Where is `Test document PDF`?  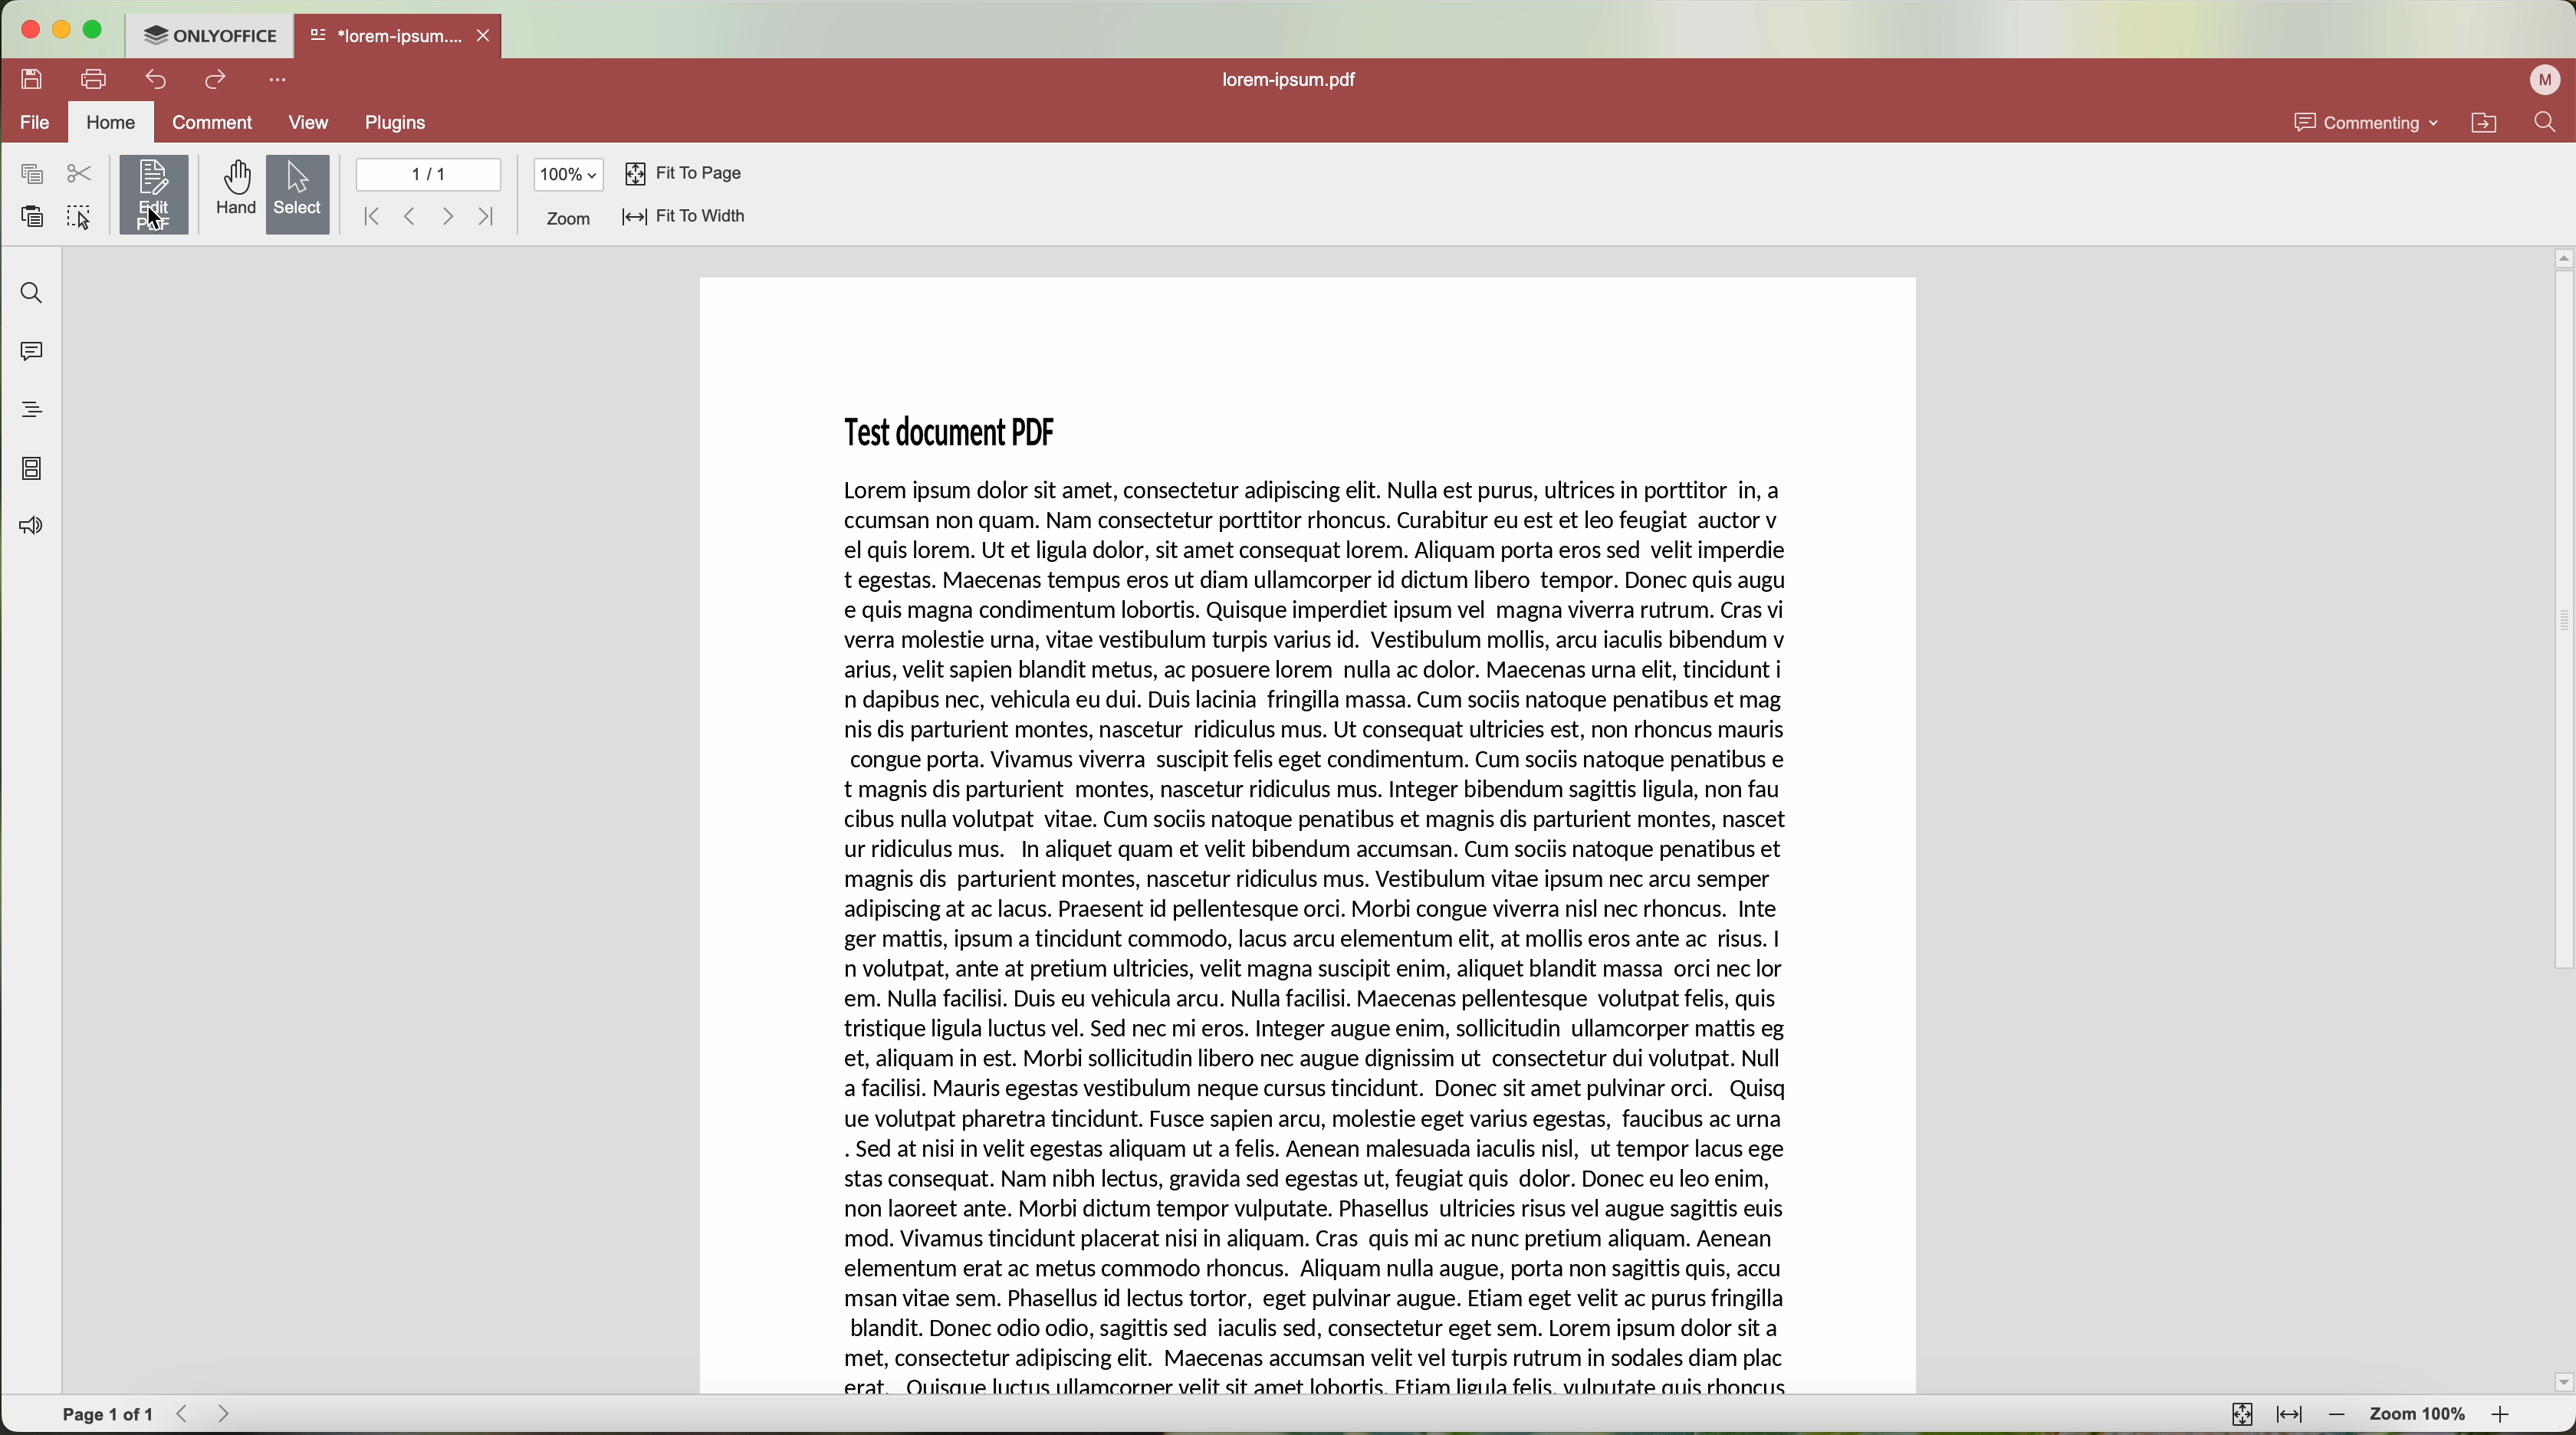 Test document PDF is located at coordinates (954, 428).